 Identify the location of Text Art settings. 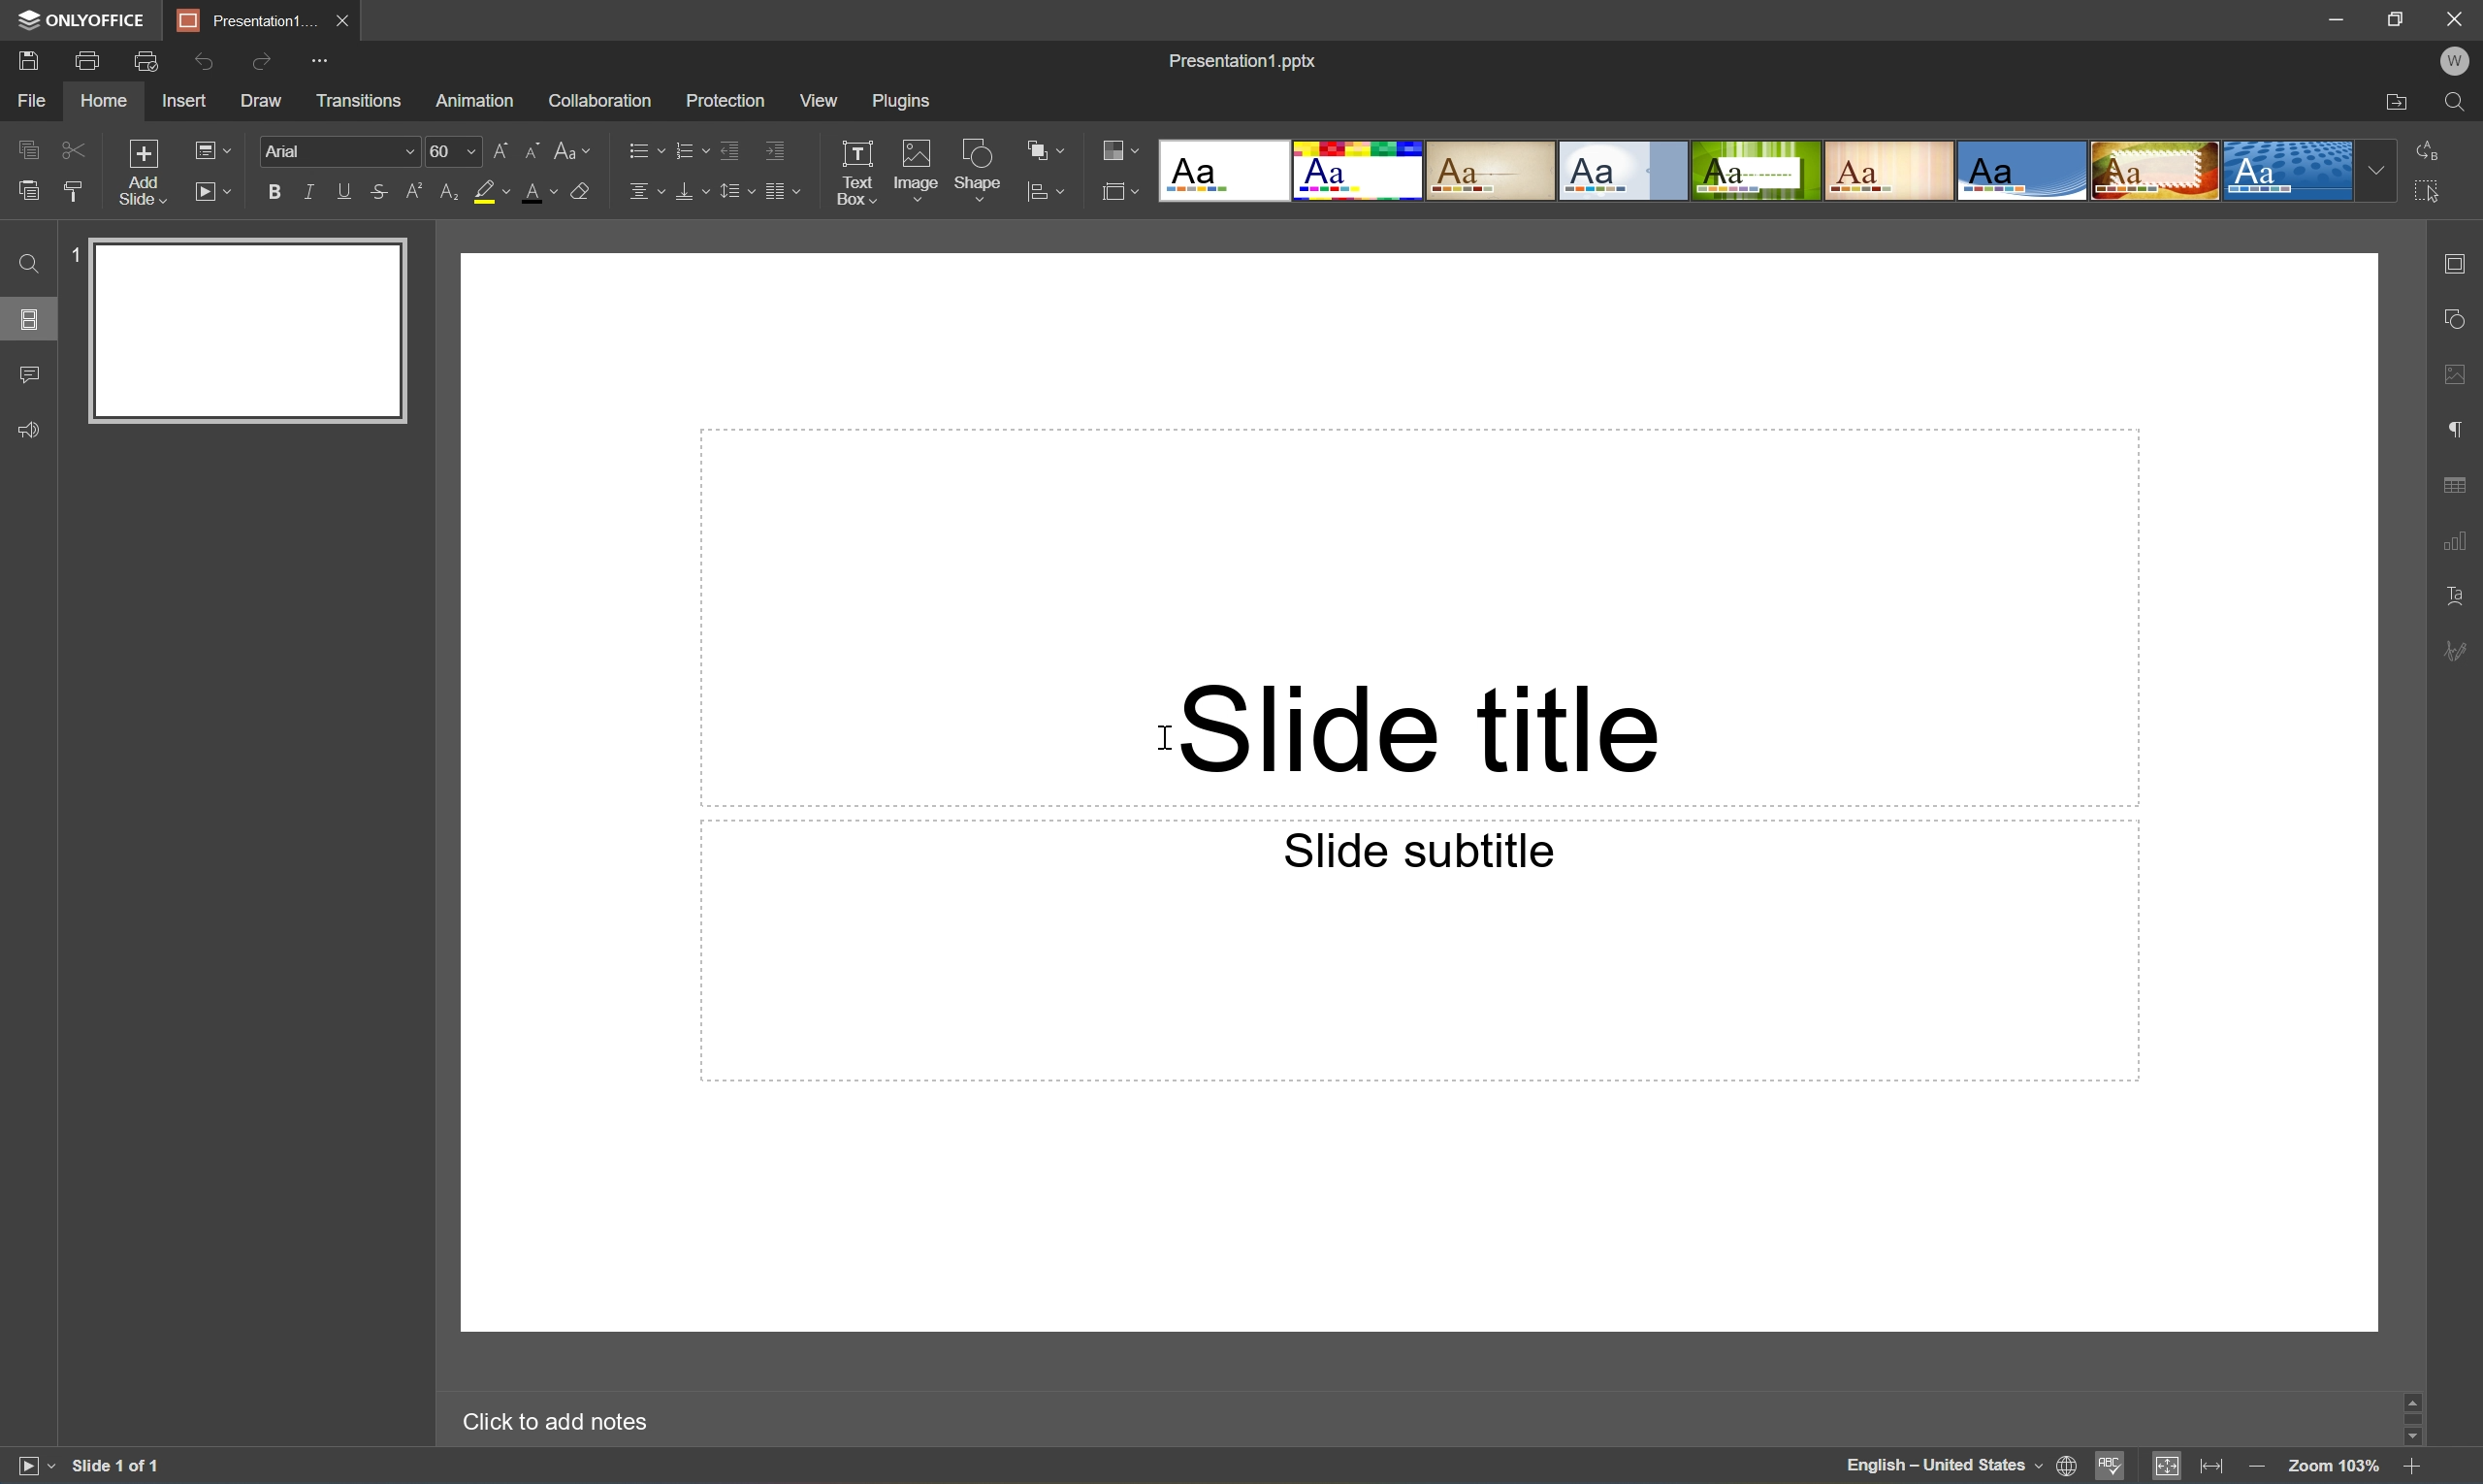
(2455, 591).